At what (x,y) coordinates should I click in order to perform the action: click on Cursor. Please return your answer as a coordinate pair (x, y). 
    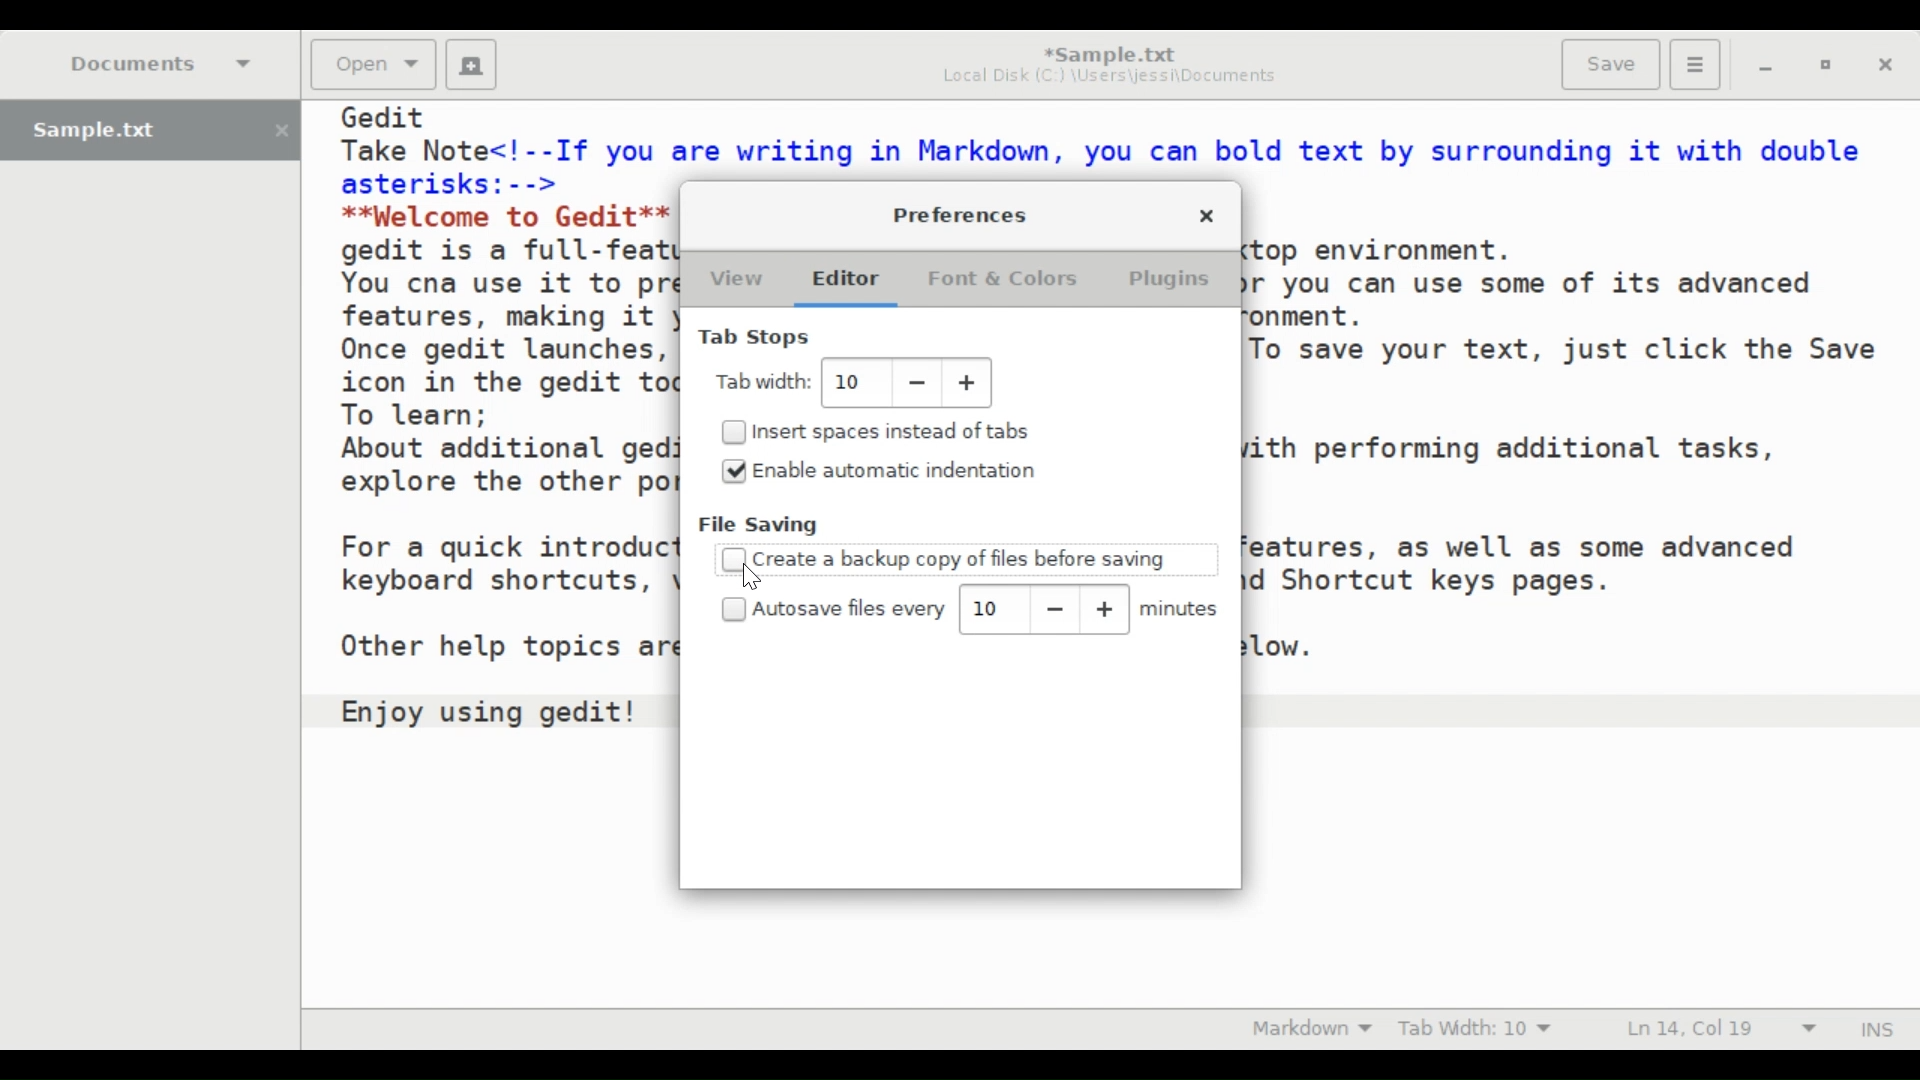
    Looking at the image, I should click on (752, 578).